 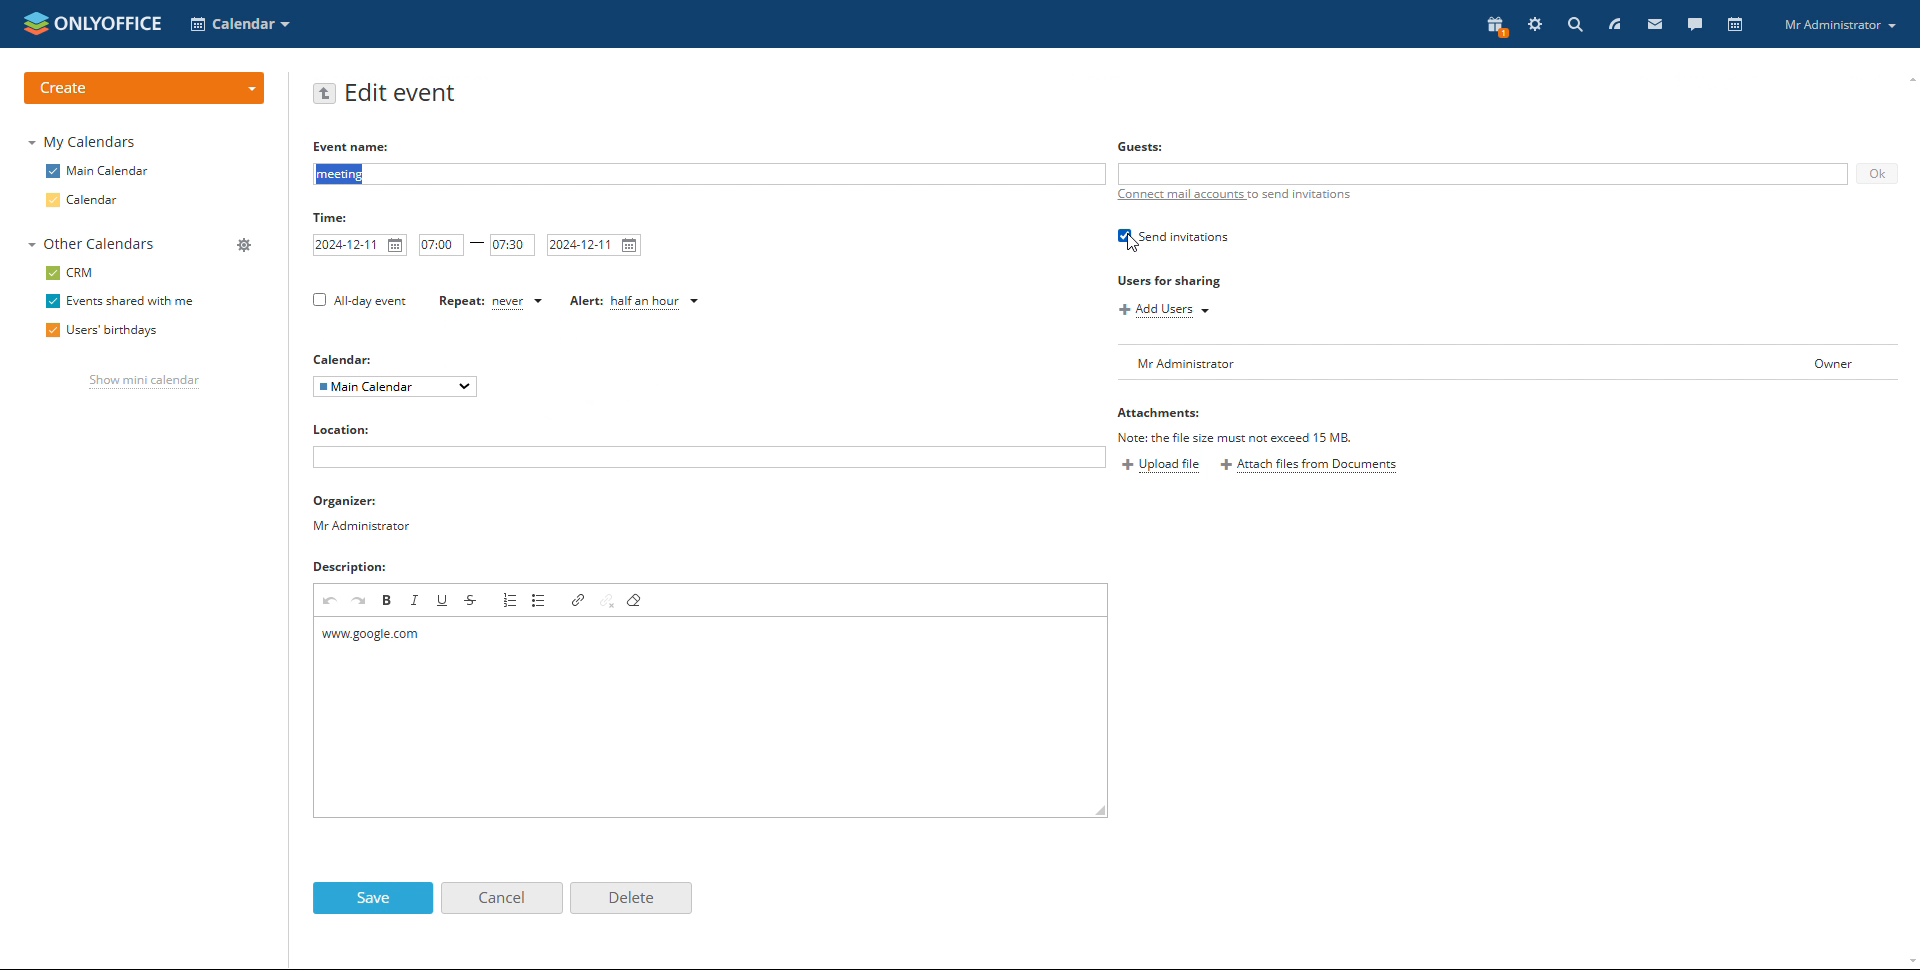 What do you see at coordinates (332, 218) in the screenshot?
I see `Time:` at bounding box center [332, 218].